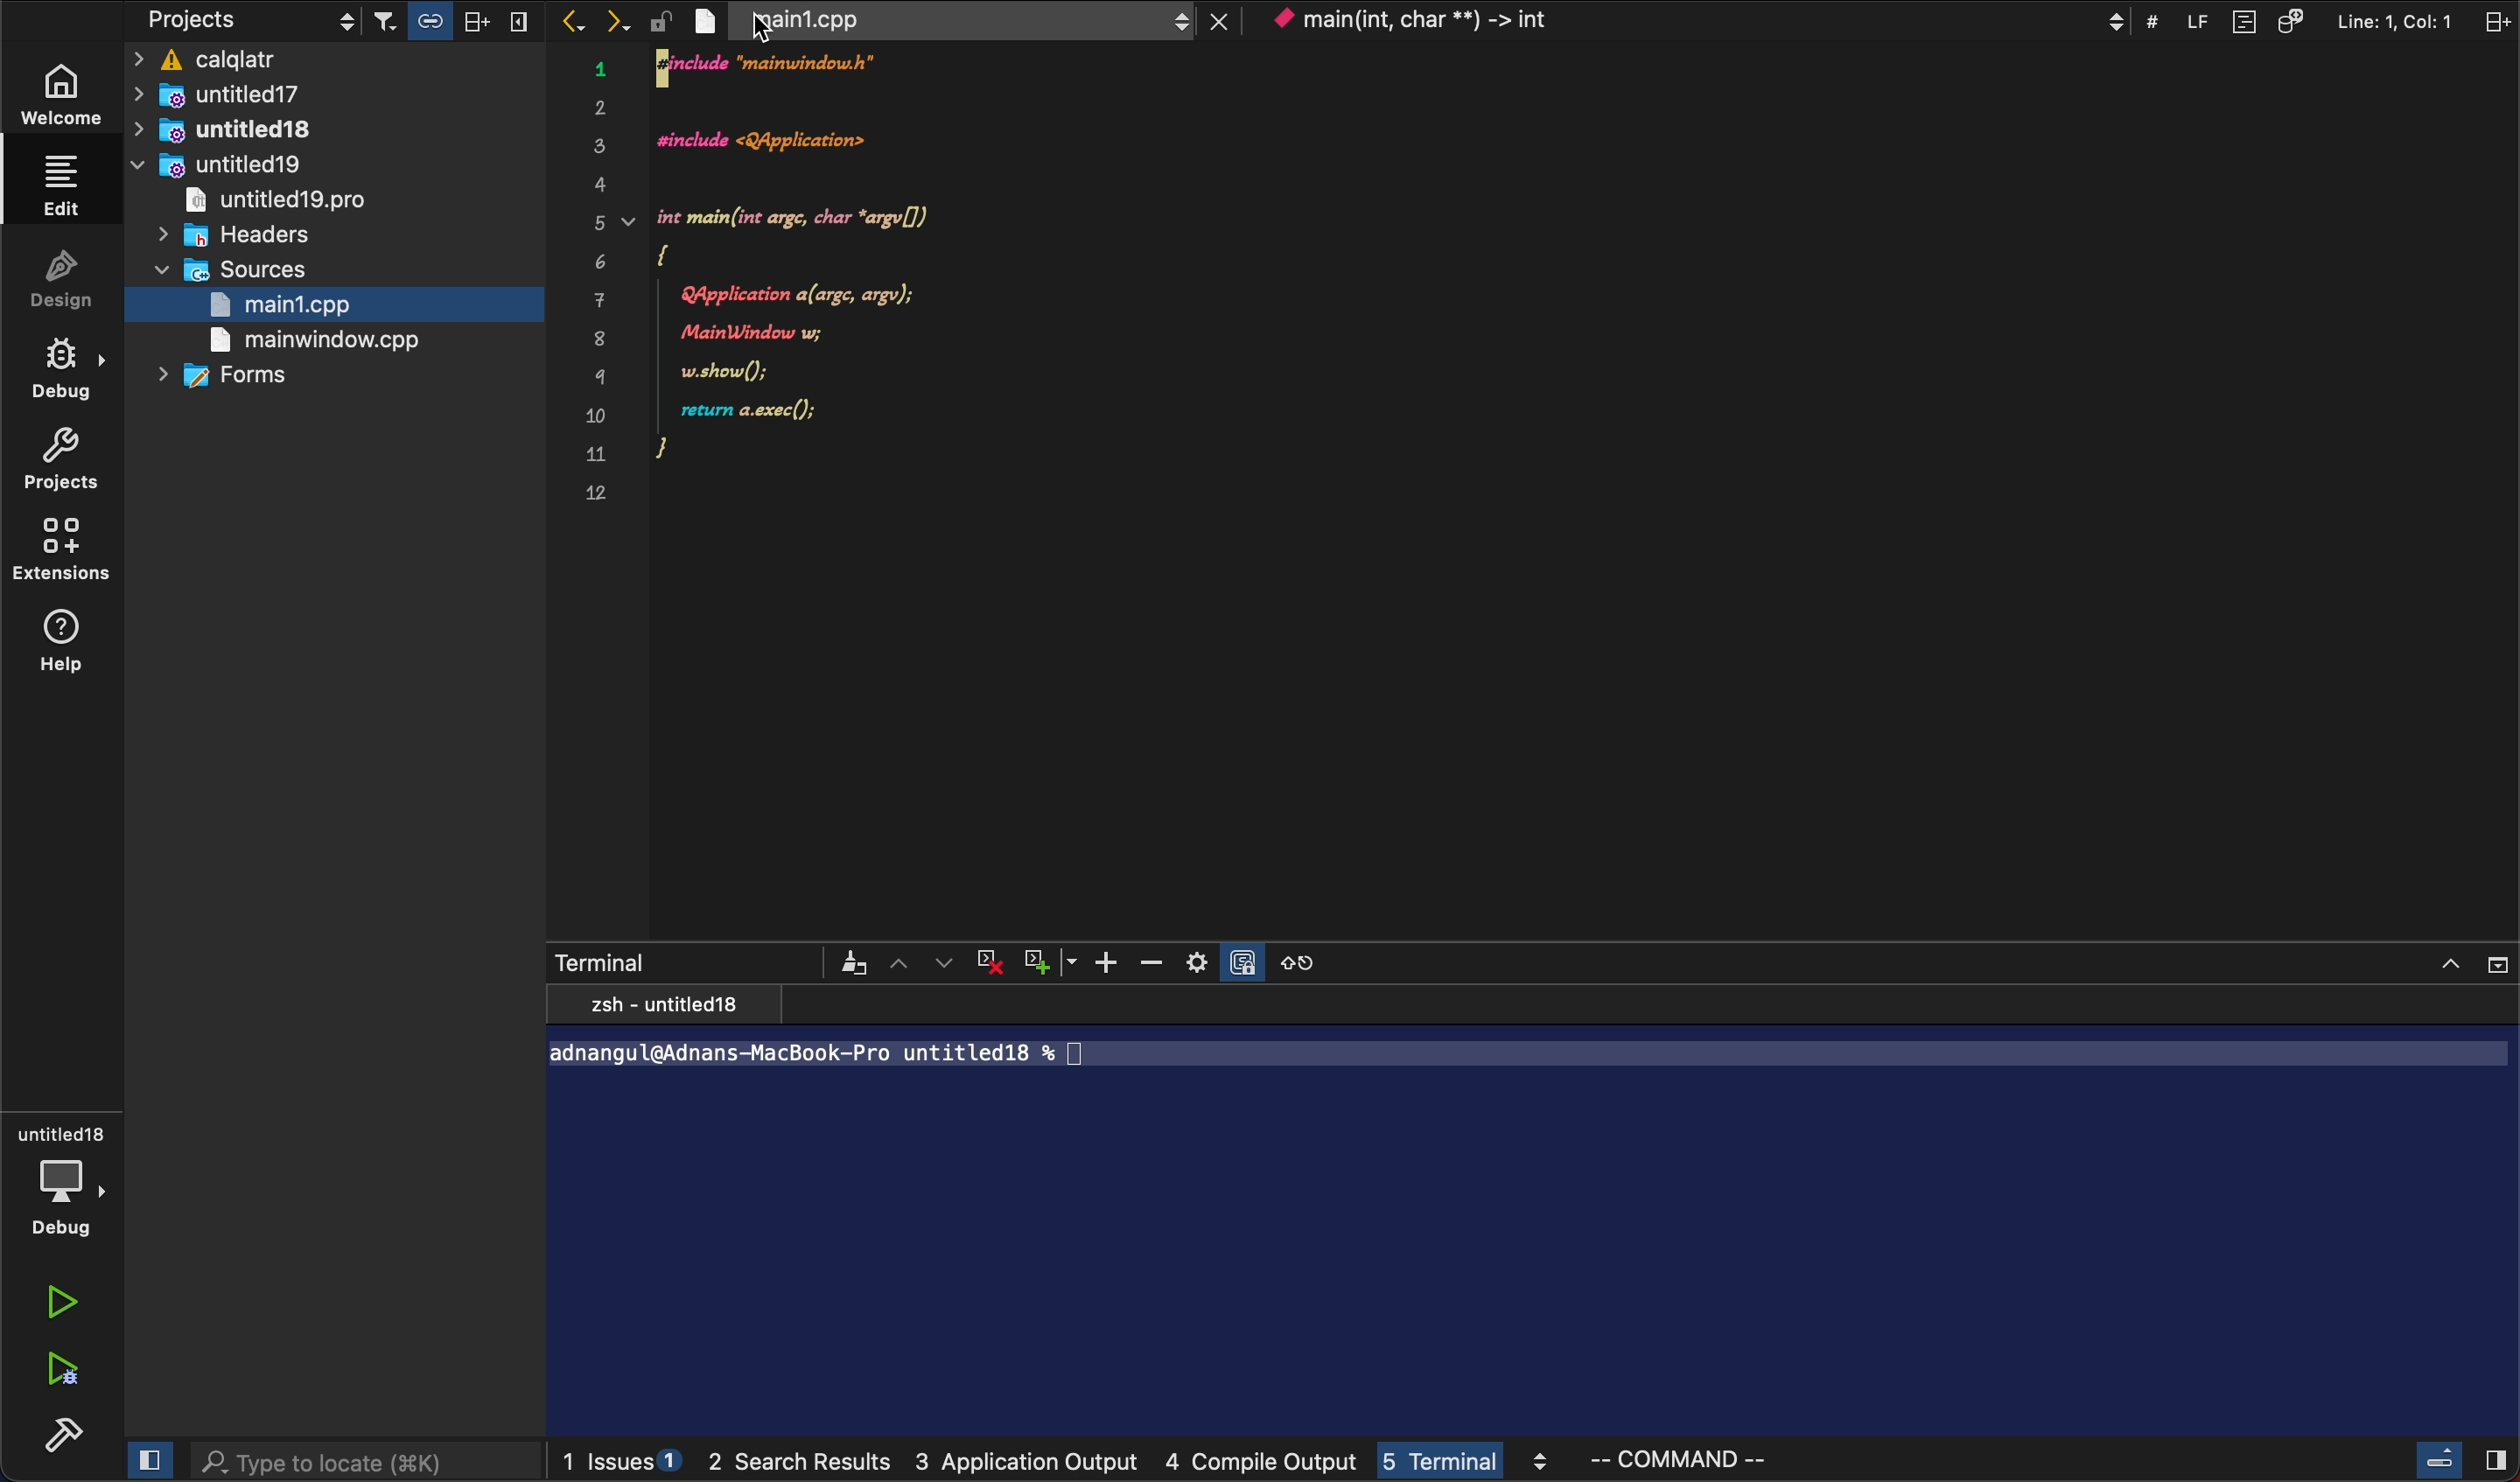 The image size is (2520, 1482). Describe the element at coordinates (761, 25) in the screenshot. I see `cursor` at that location.